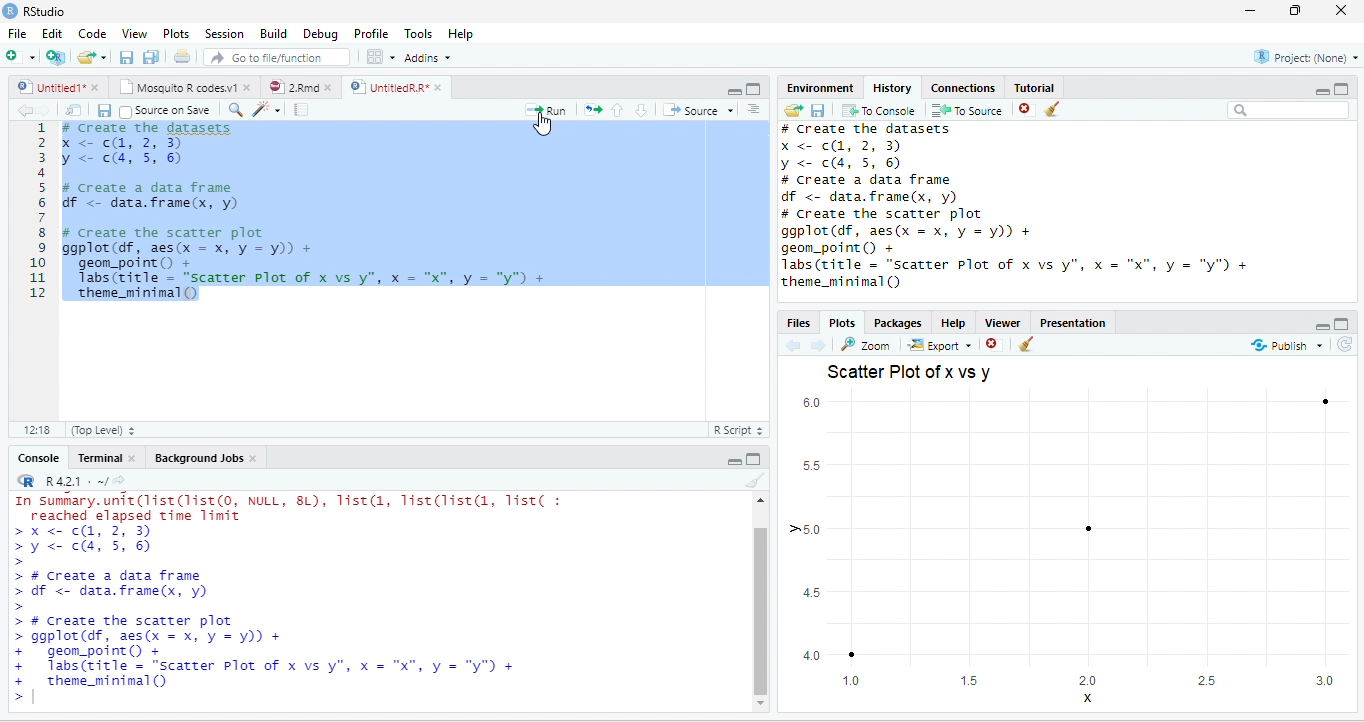 The height and width of the screenshot is (722, 1364). What do you see at coordinates (237, 111) in the screenshot?
I see `Find/Replace` at bounding box center [237, 111].